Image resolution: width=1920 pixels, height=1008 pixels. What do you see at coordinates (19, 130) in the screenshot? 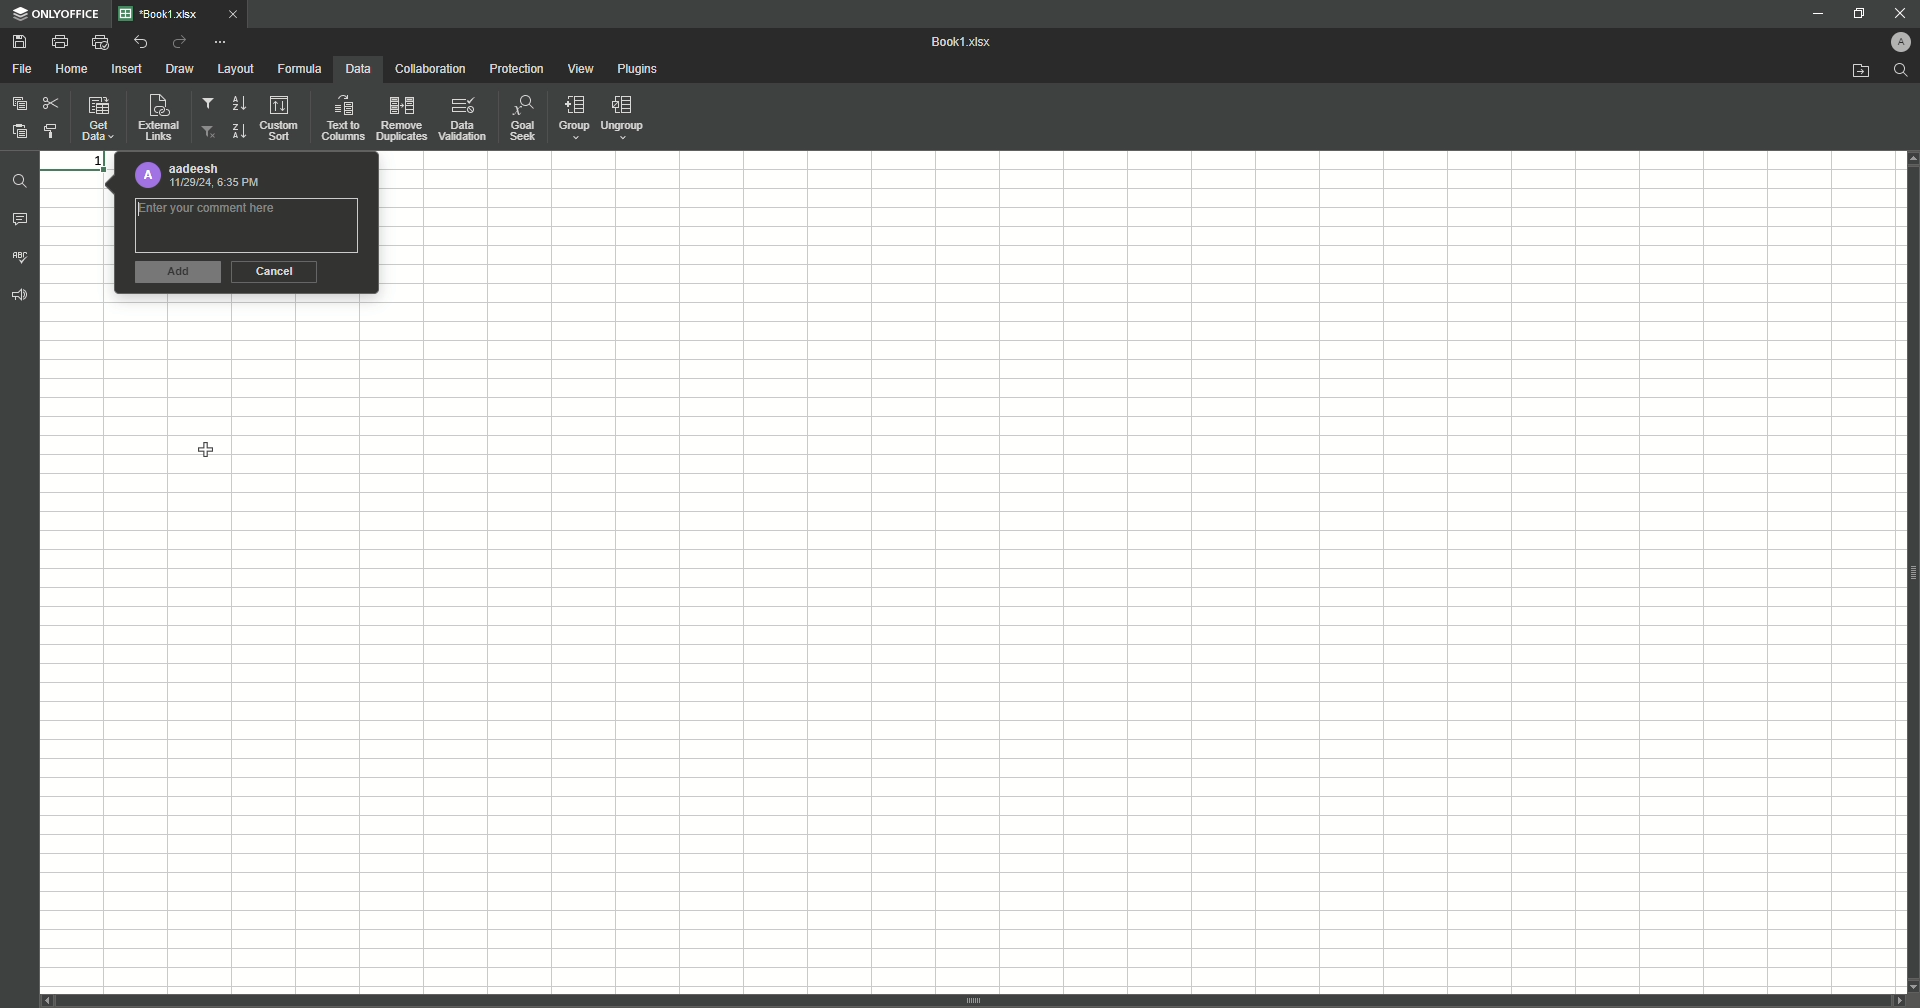
I see `Paste` at bounding box center [19, 130].